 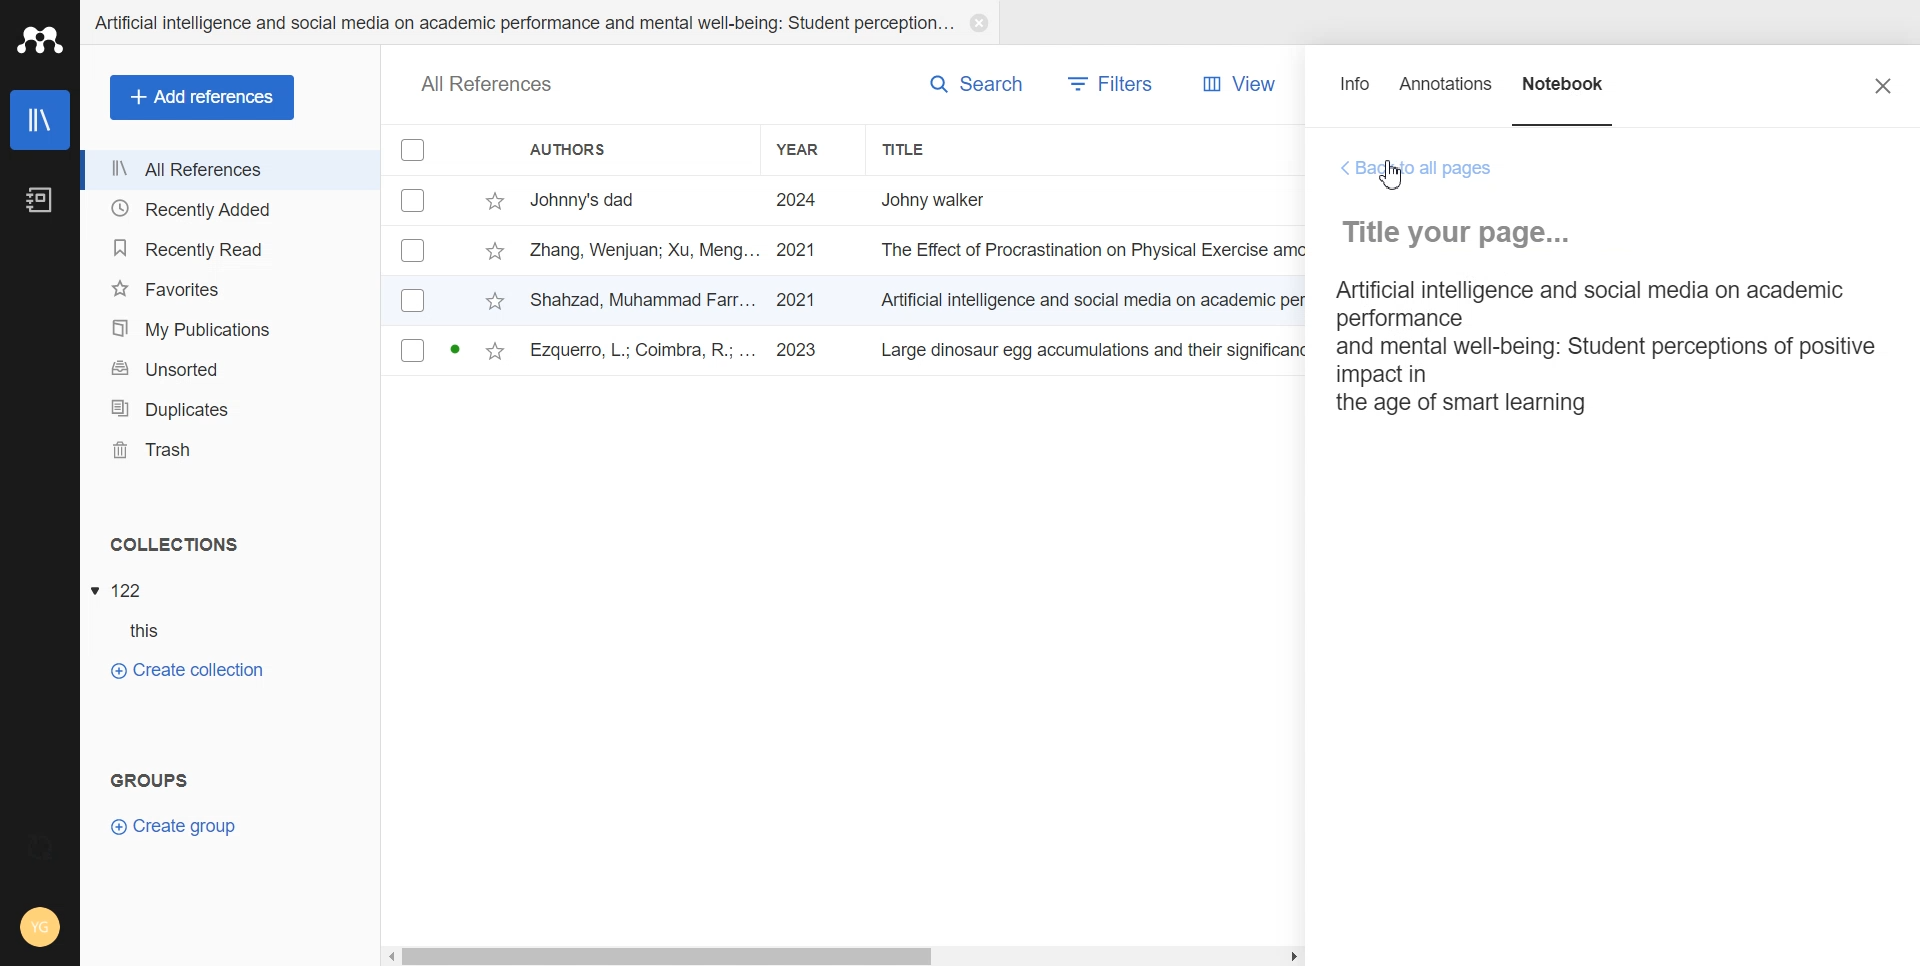 I want to click on johnny's dad, so click(x=645, y=198).